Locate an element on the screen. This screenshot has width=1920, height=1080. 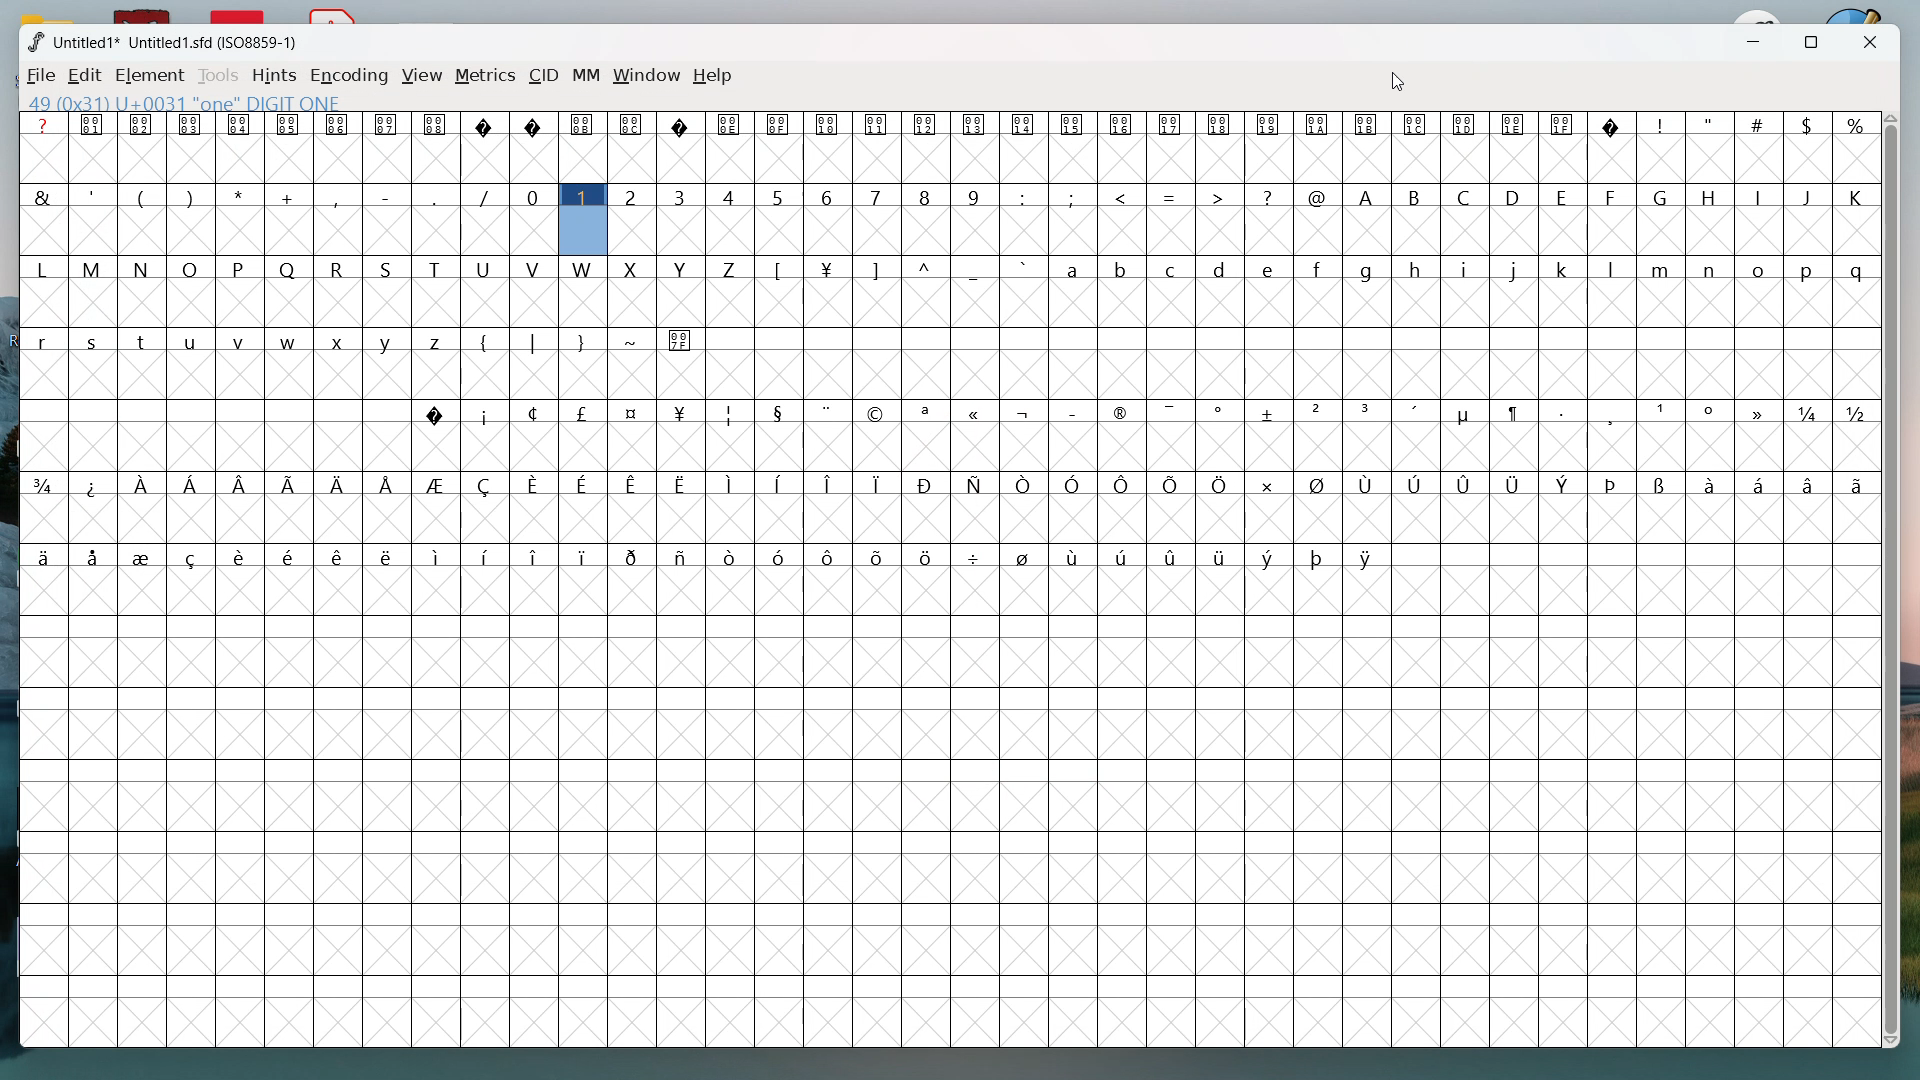
symbol is located at coordinates (340, 483).